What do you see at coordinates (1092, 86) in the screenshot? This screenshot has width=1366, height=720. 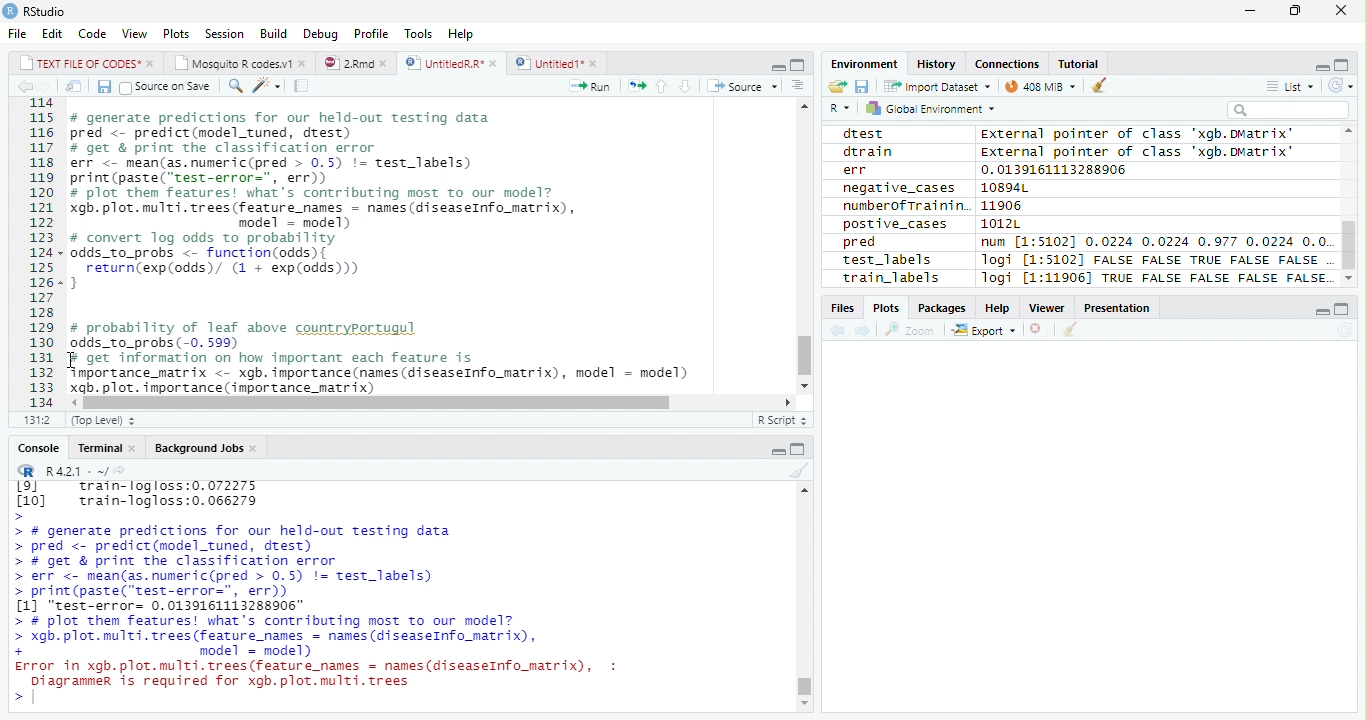 I see `Clean` at bounding box center [1092, 86].